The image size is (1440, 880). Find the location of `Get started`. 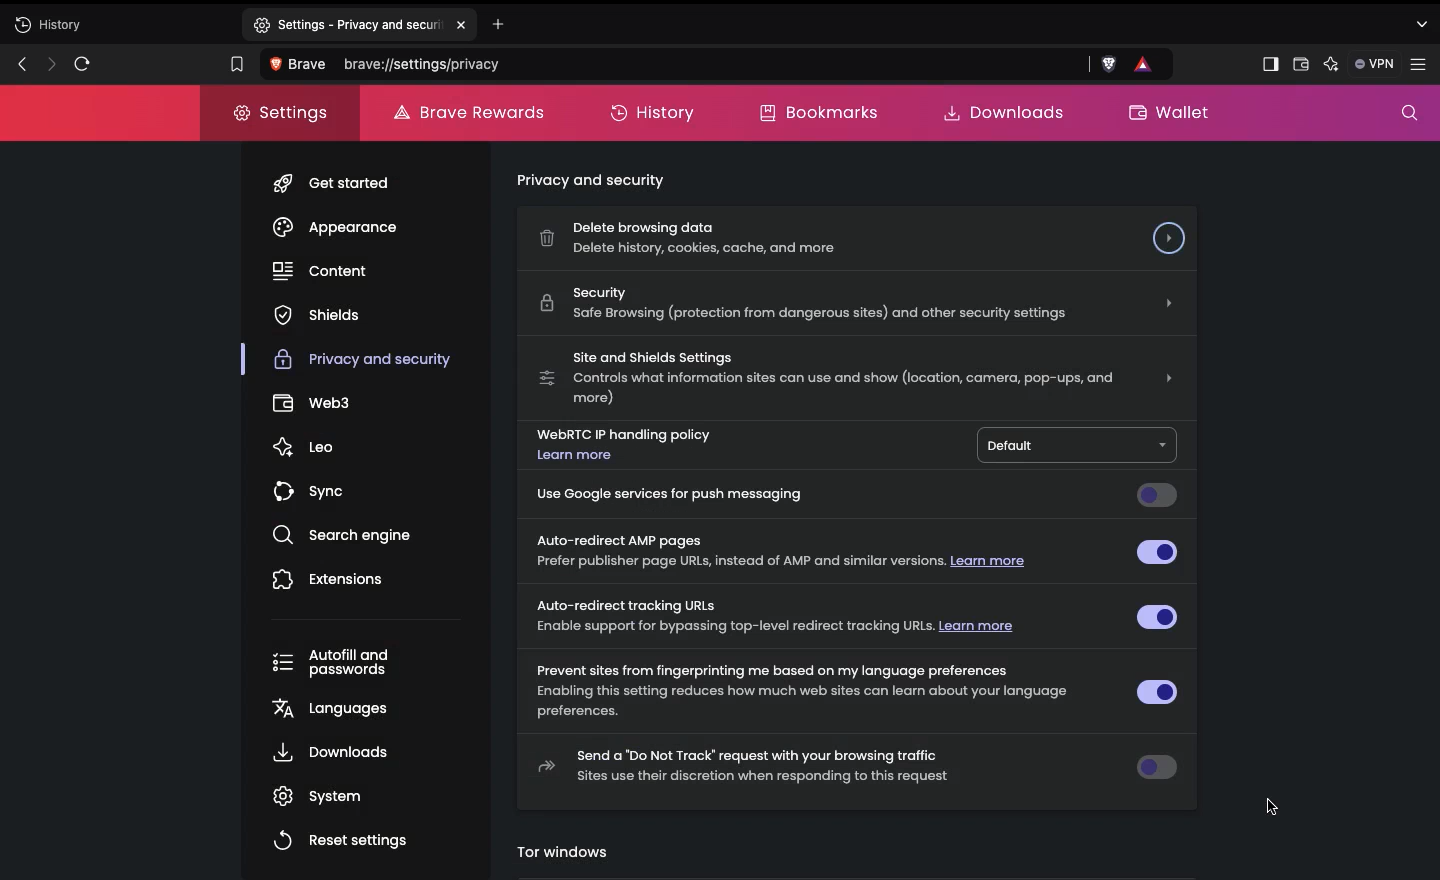

Get started is located at coordinates (332, 185).